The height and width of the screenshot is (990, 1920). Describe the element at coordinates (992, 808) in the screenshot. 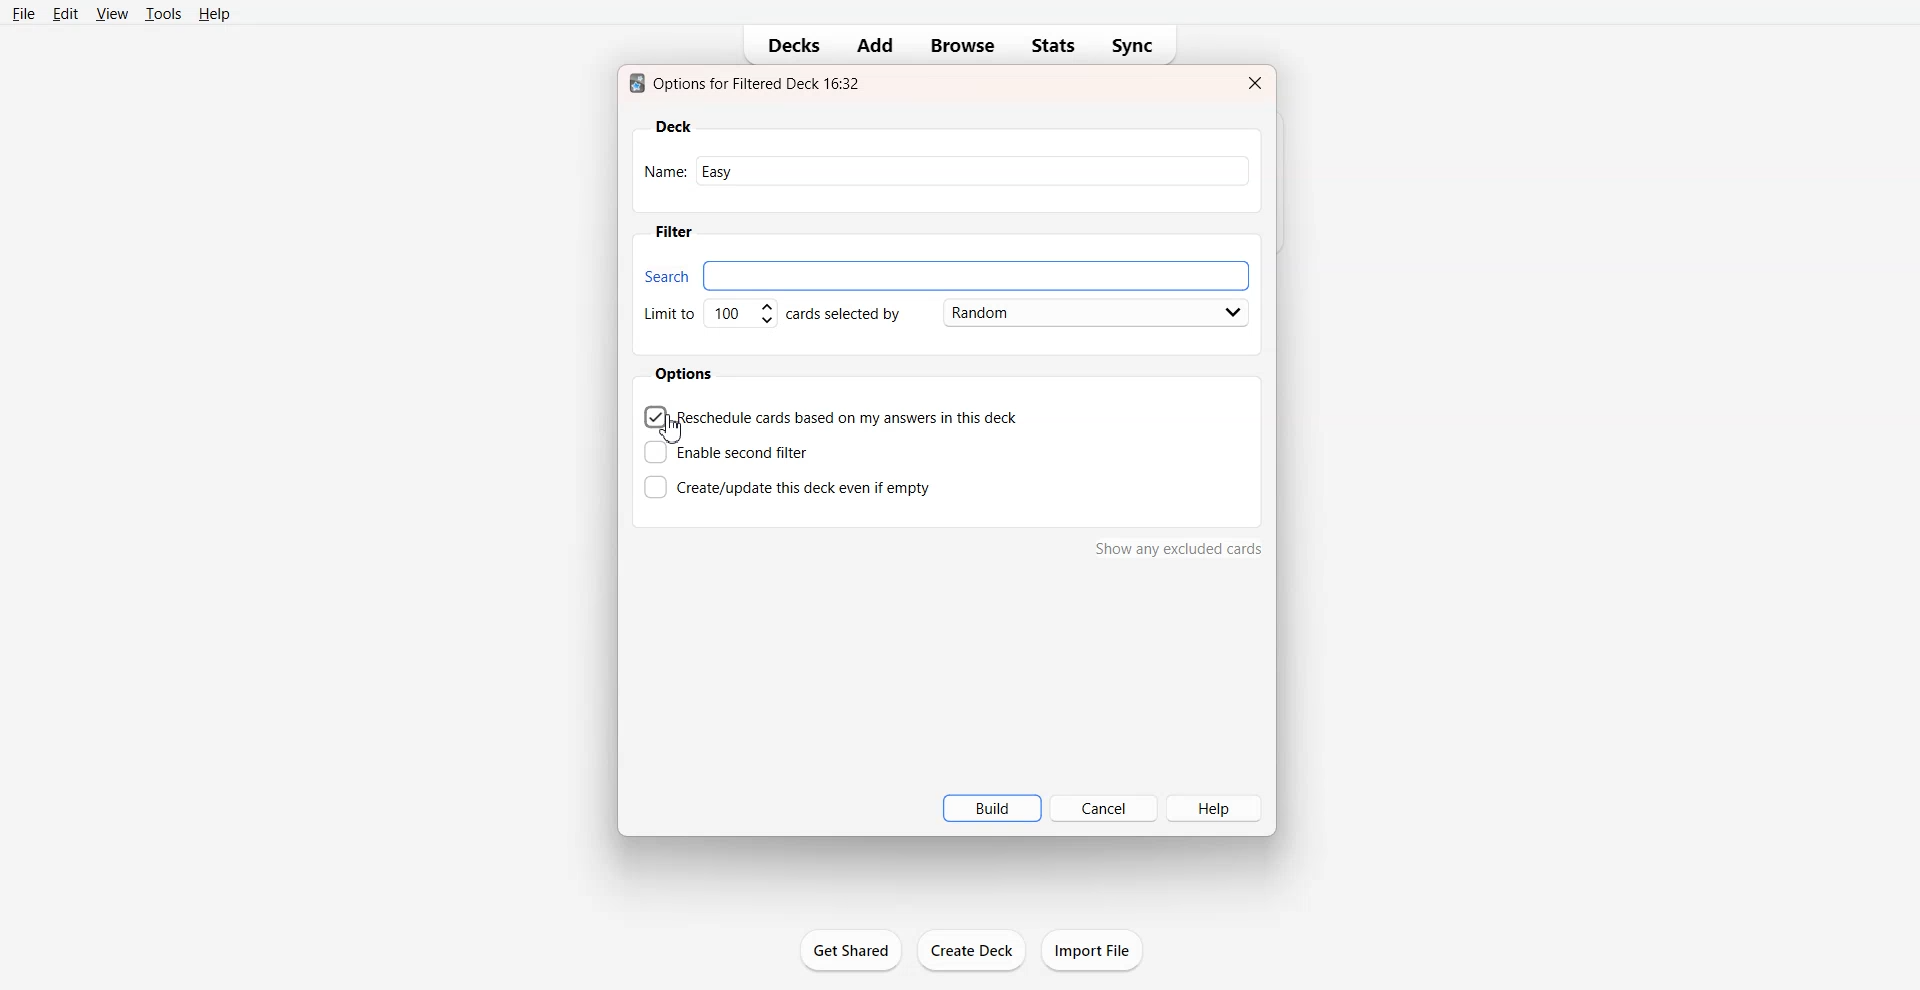

I see `Build` at that location.